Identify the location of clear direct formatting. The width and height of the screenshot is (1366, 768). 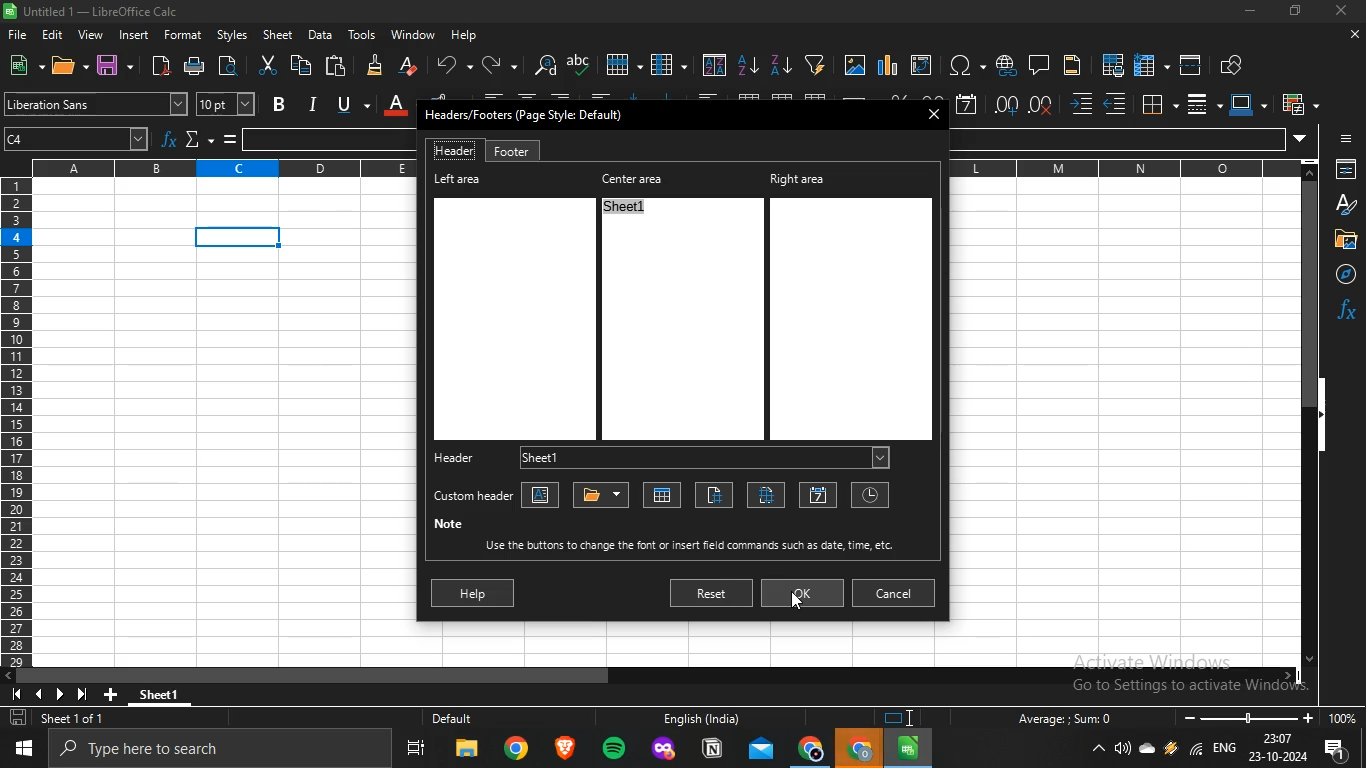
(409, 65).